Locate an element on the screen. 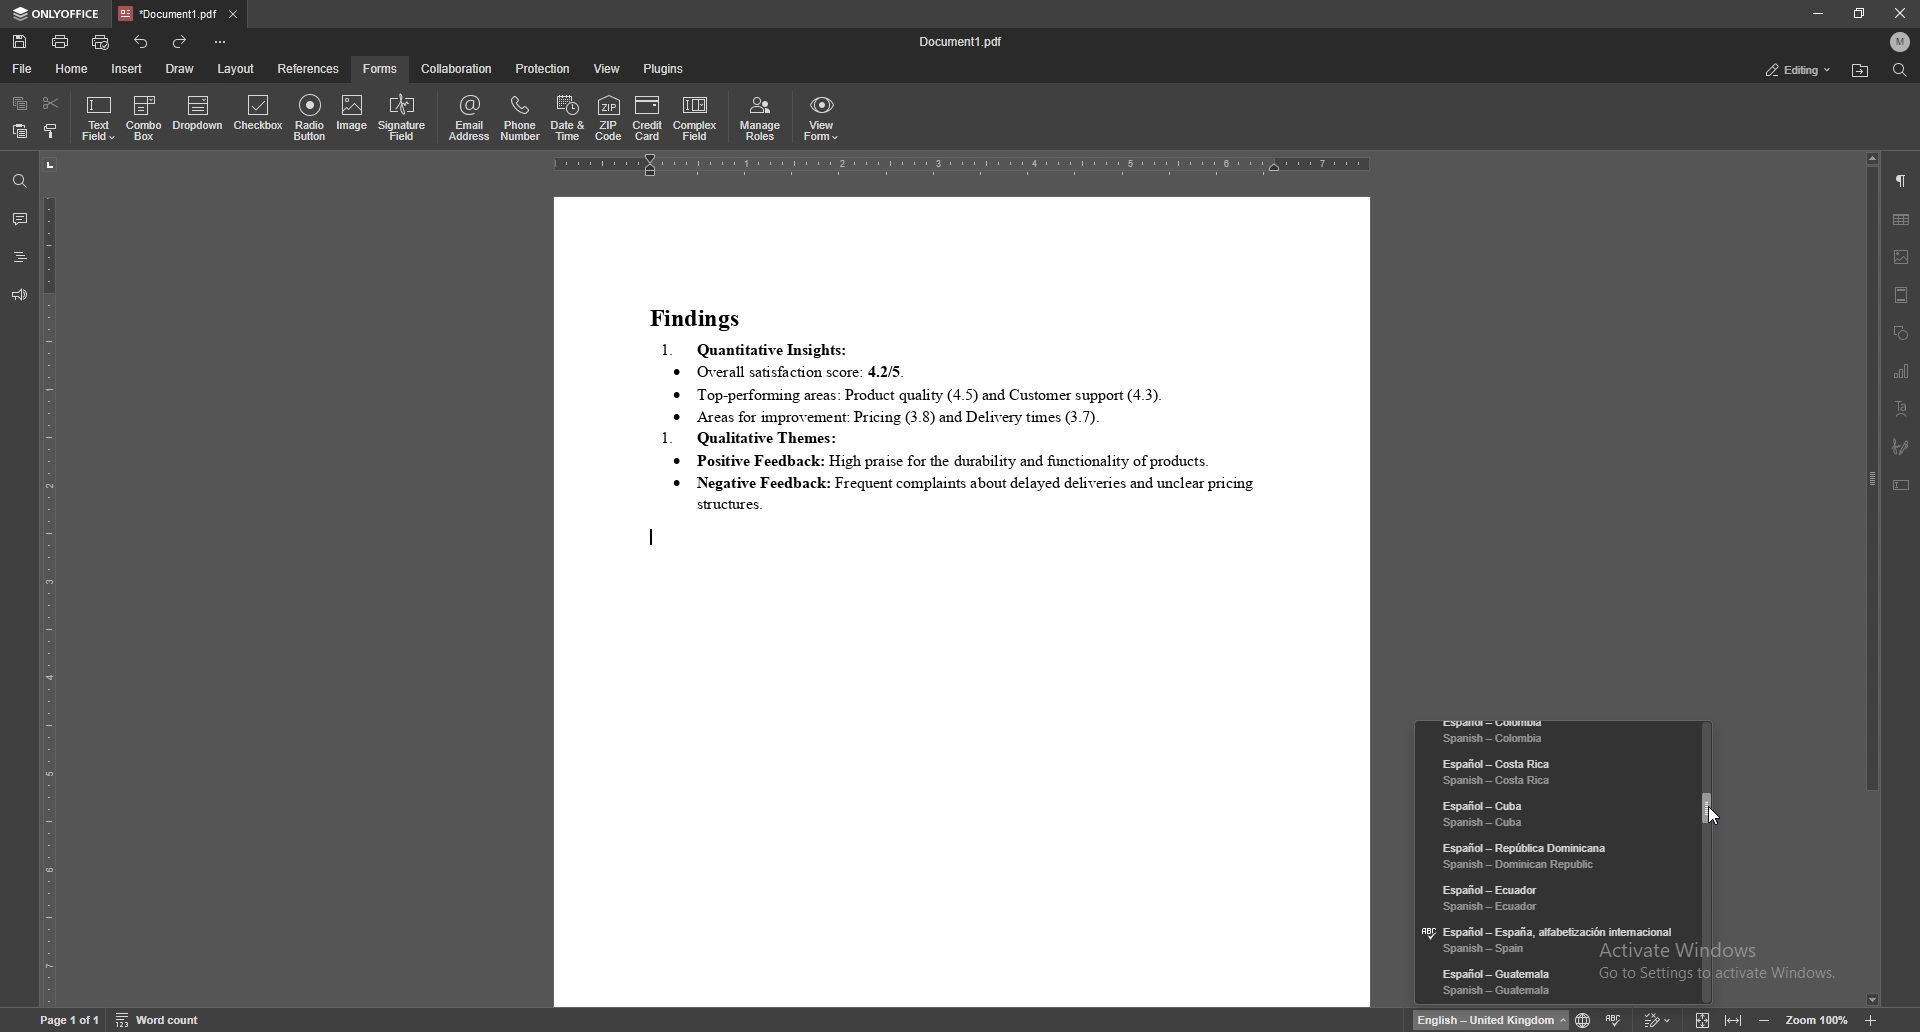  language is located at coordinates (1547, 772).